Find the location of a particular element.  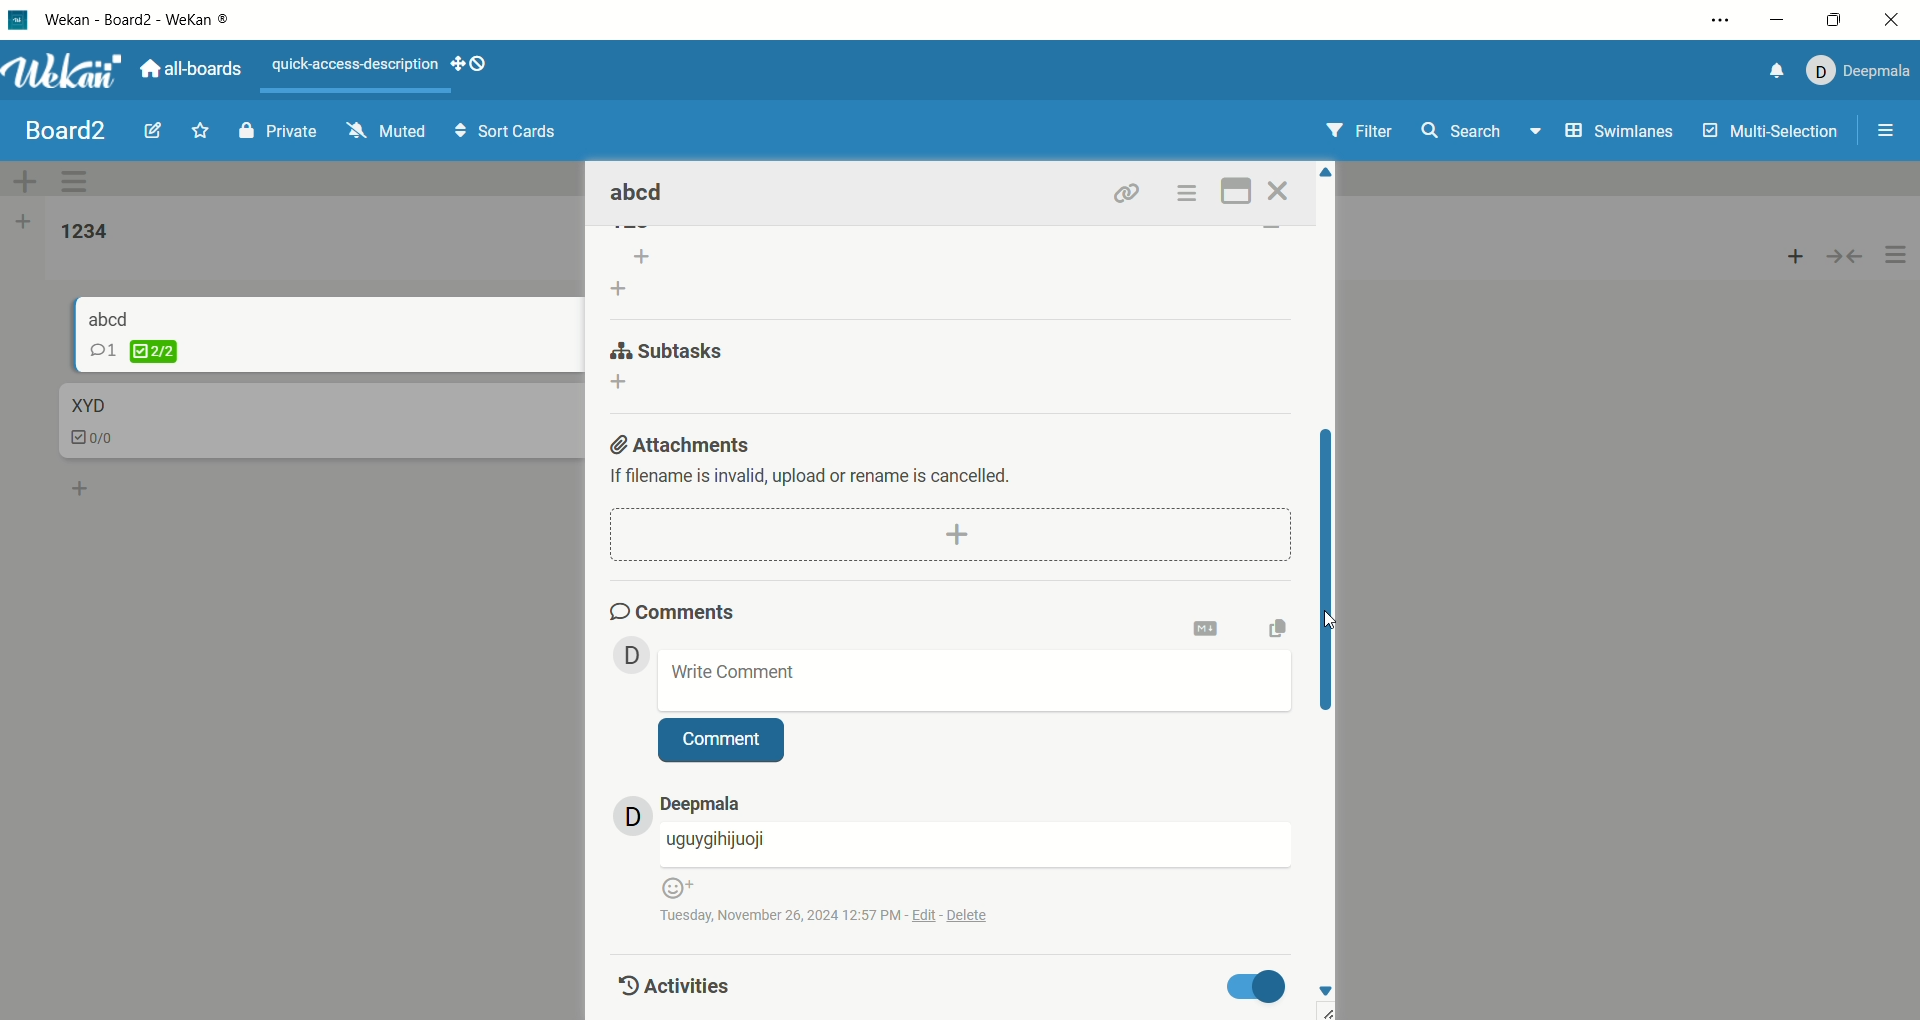

account is located at coordinates (701, 803).